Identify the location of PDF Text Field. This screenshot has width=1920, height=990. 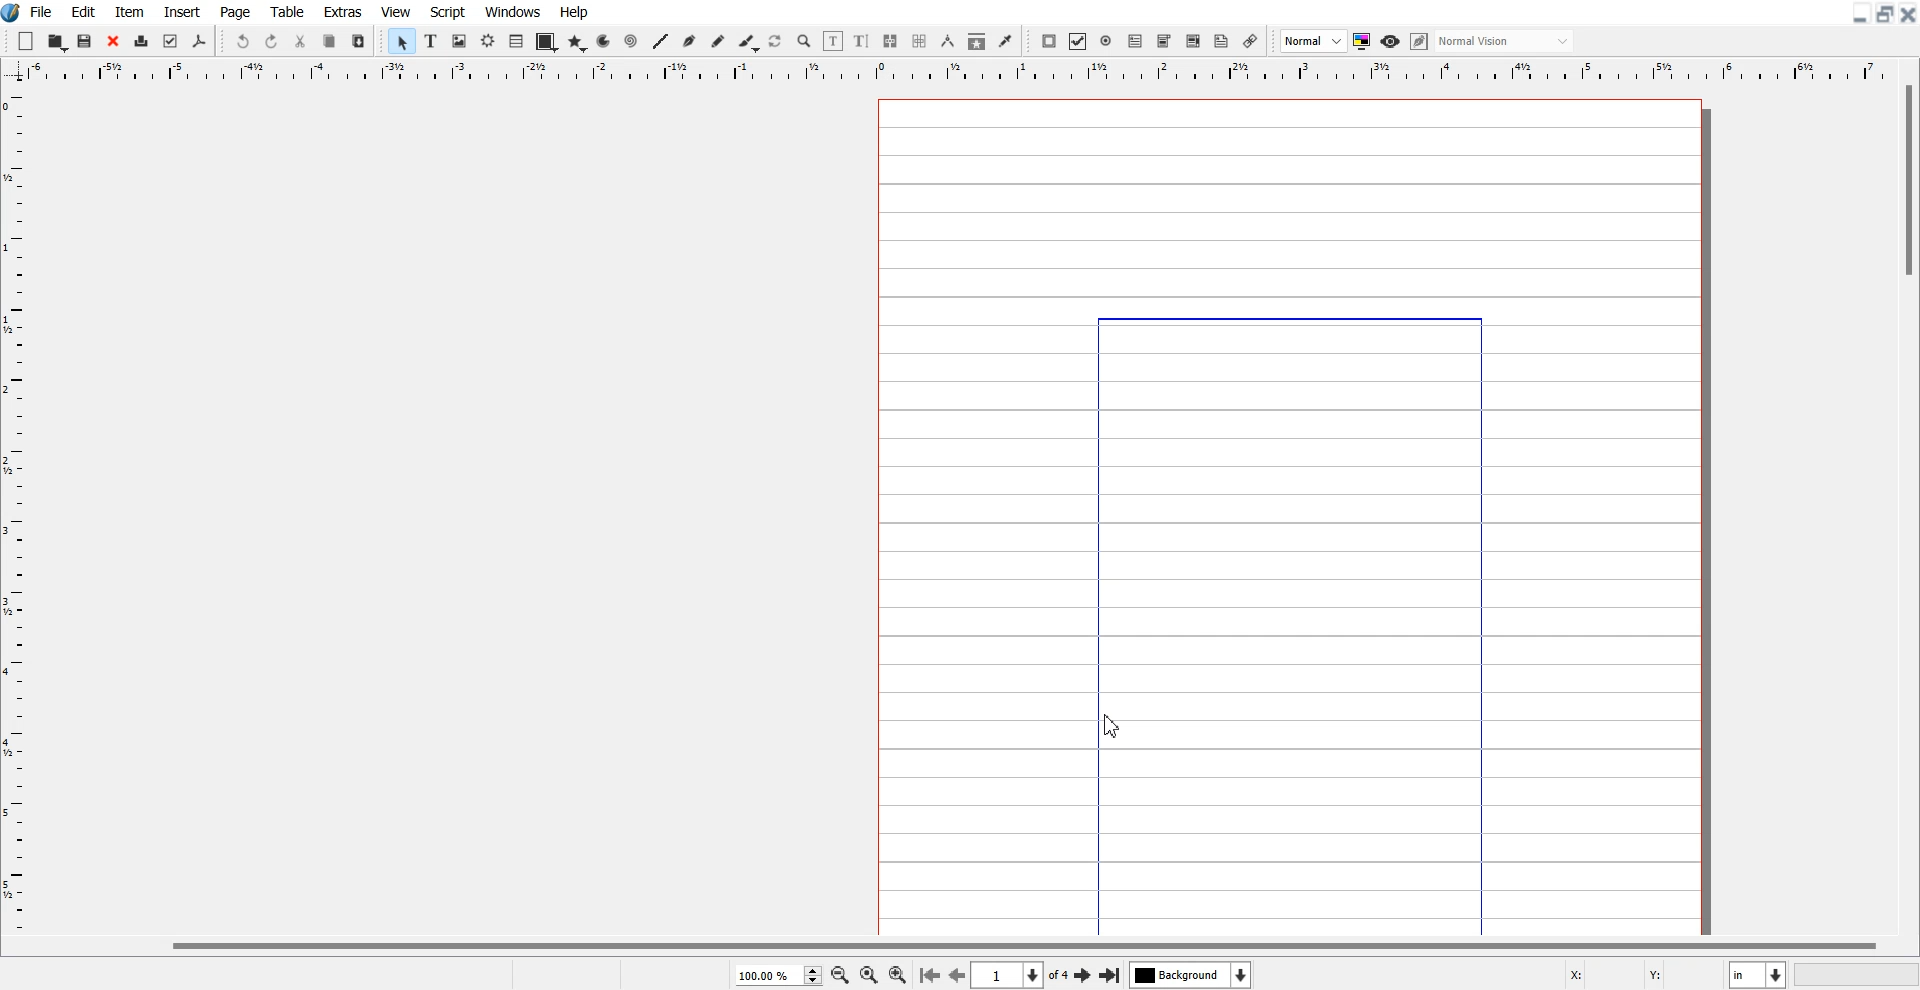
(1135, 41).